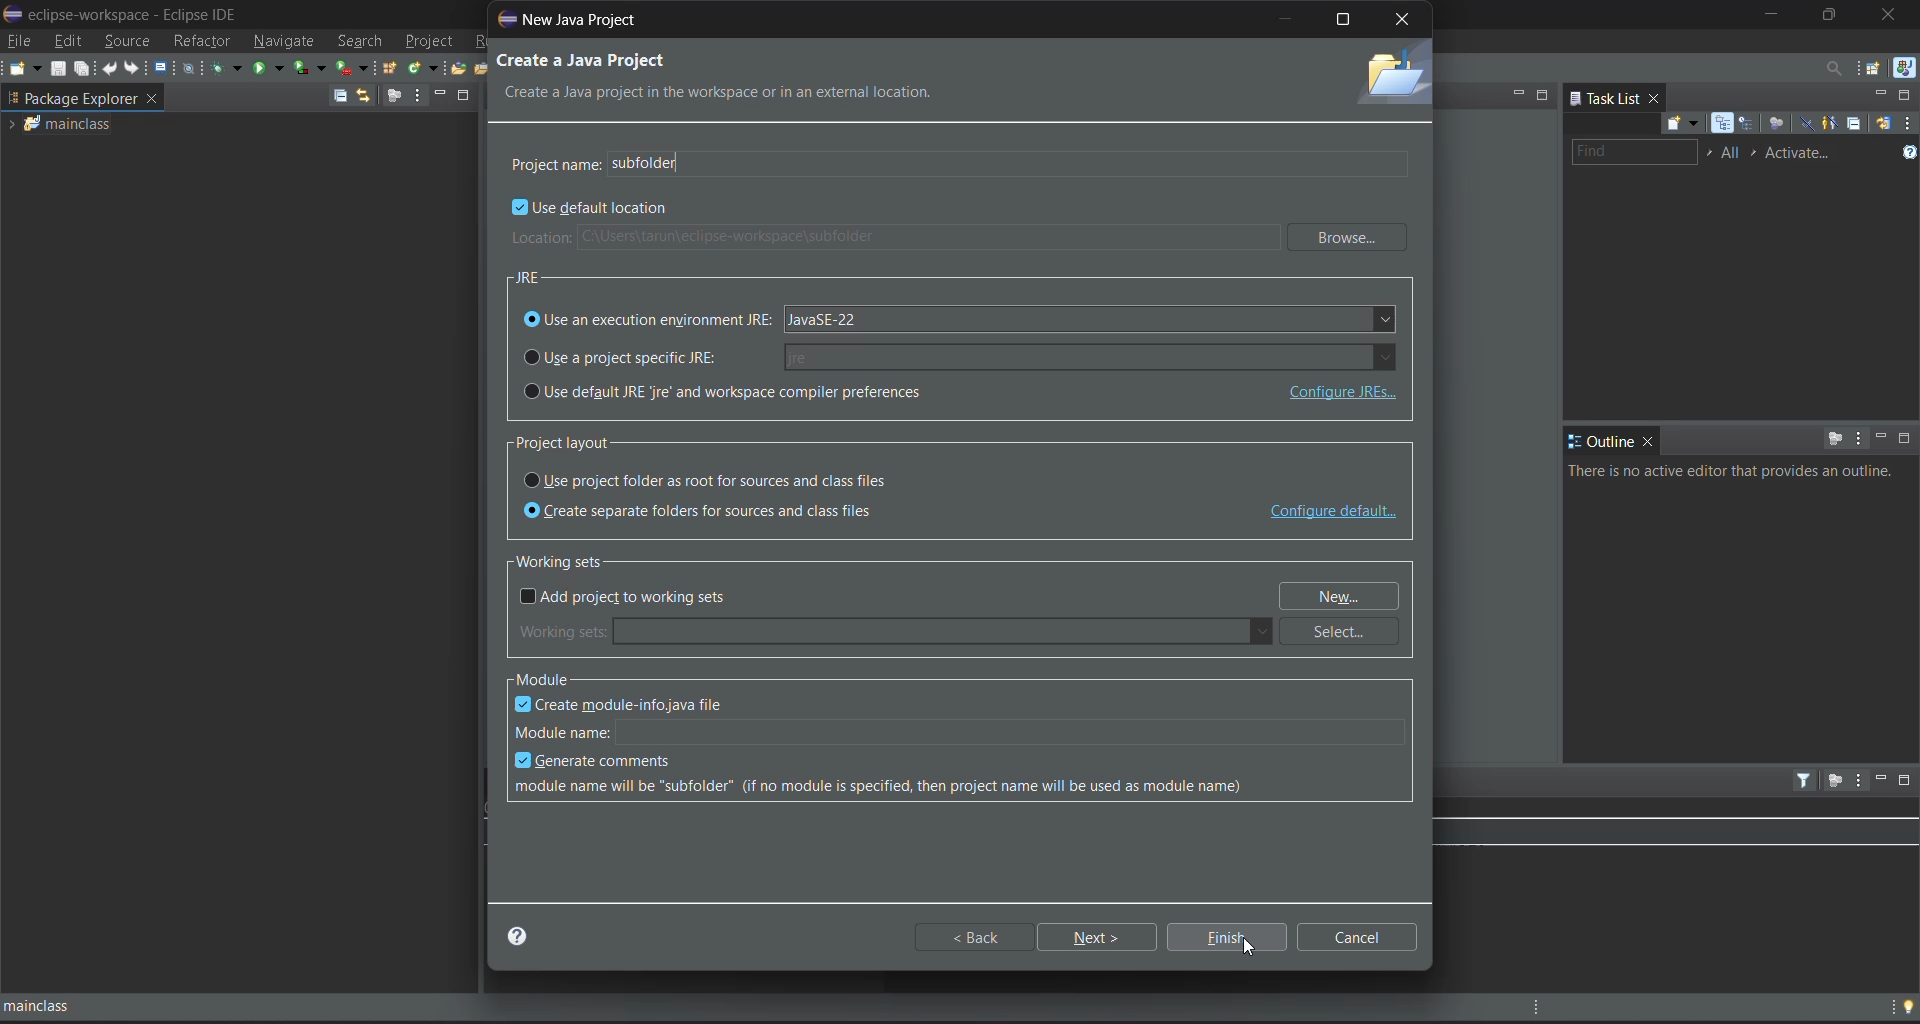 The height and width of the screenshot is (1024, 1920). I want to click on edit working task sets, so click(1733, 154).